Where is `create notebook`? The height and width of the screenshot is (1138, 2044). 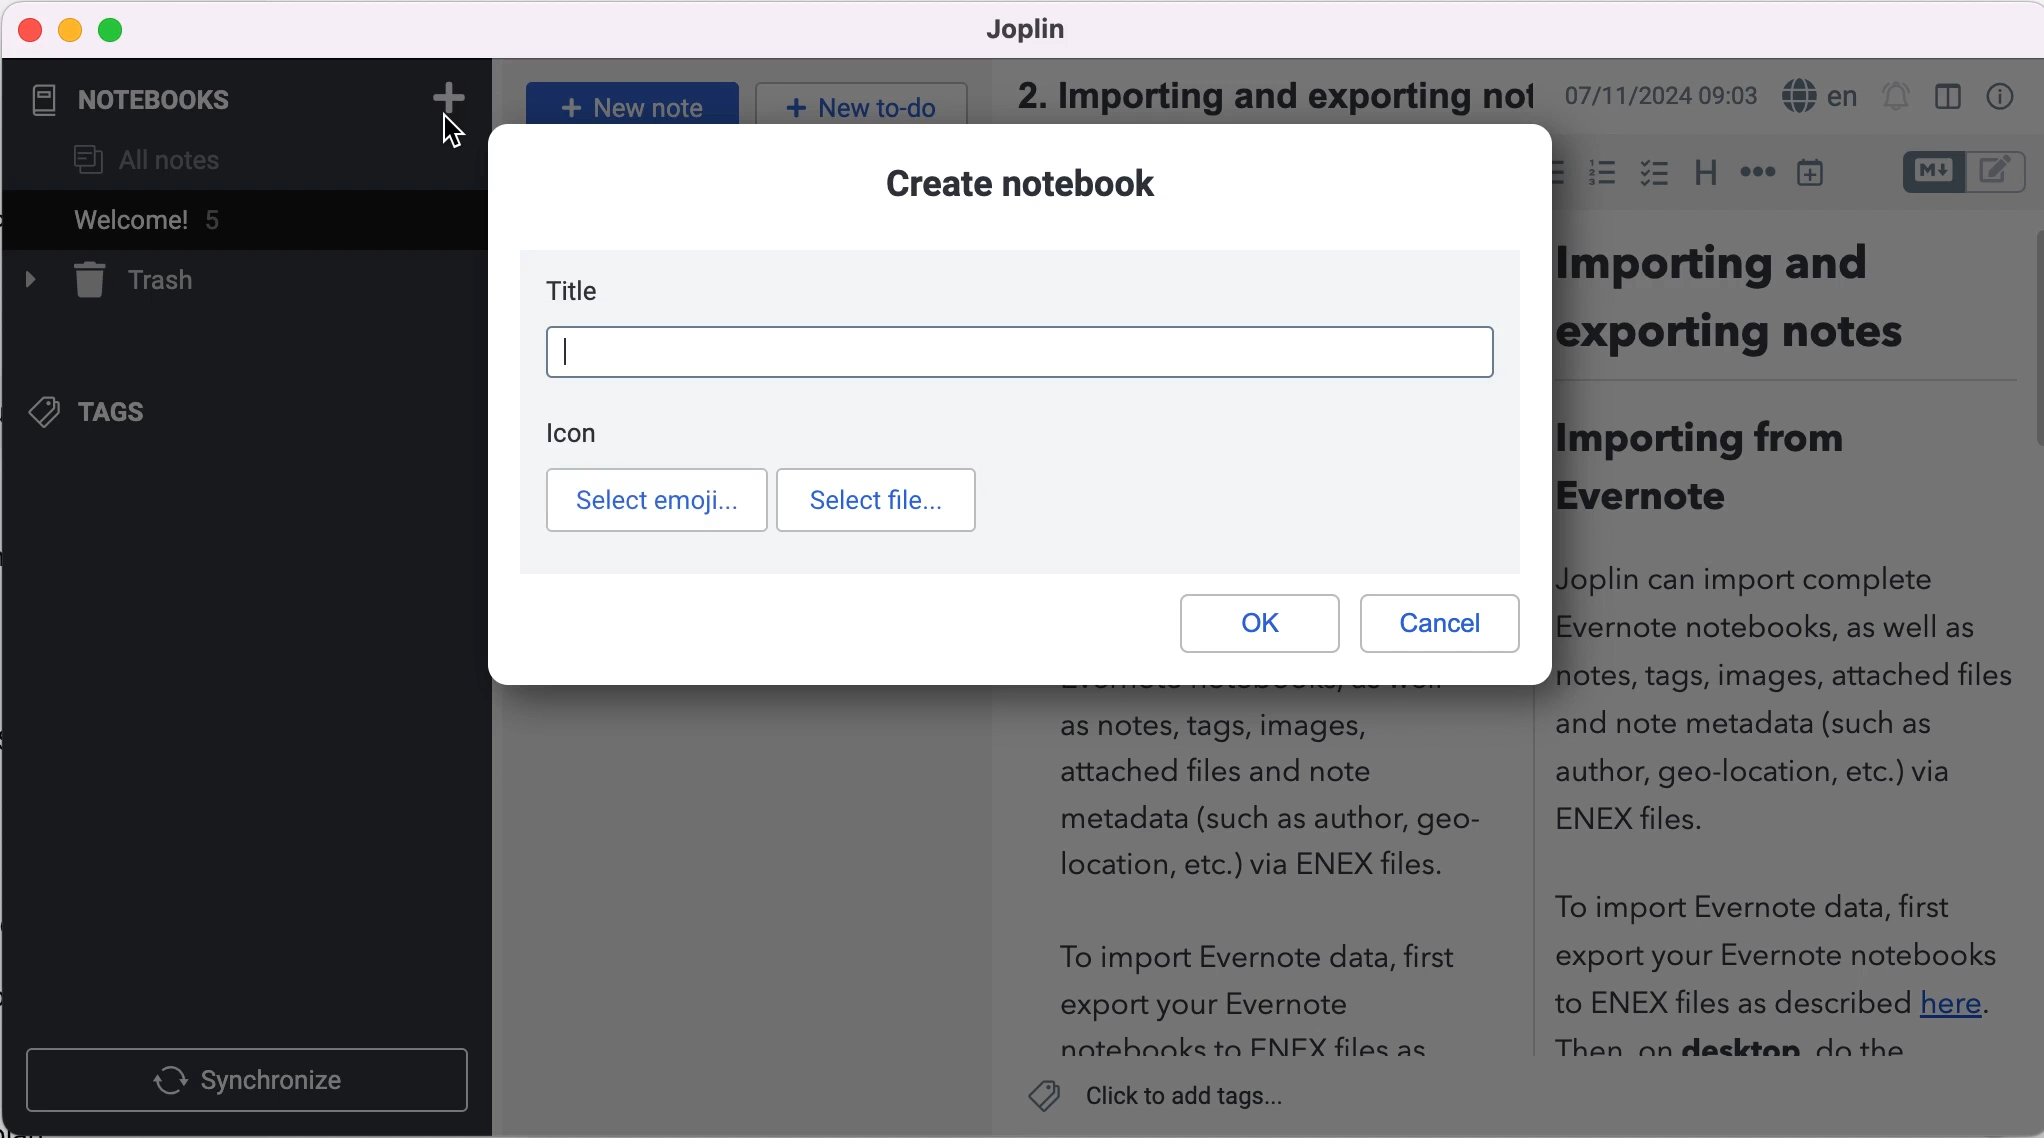
create notebook is located at coordinates (1044, 187).